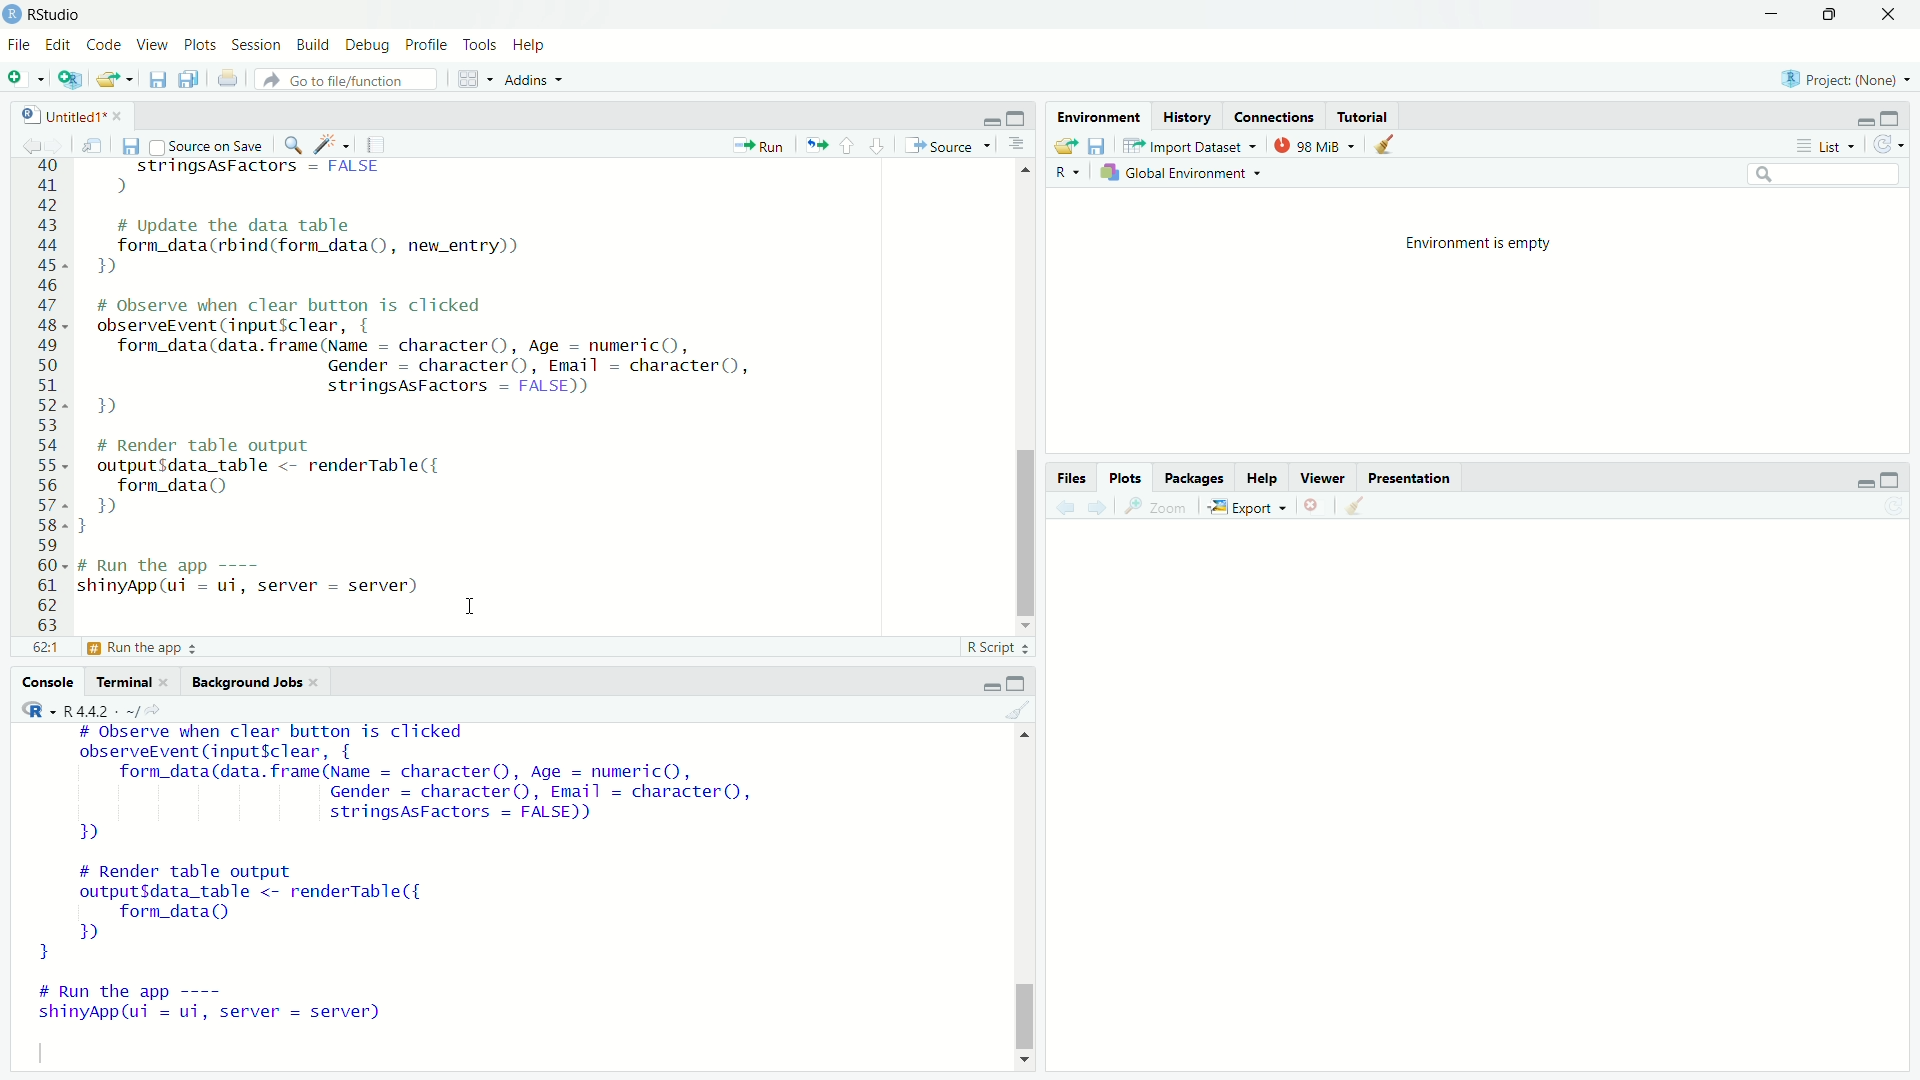 This screenshot has height=1080, width=1920. Describe the element at coordinates (1823, 147) in the screenshot. I see `list` at that location.